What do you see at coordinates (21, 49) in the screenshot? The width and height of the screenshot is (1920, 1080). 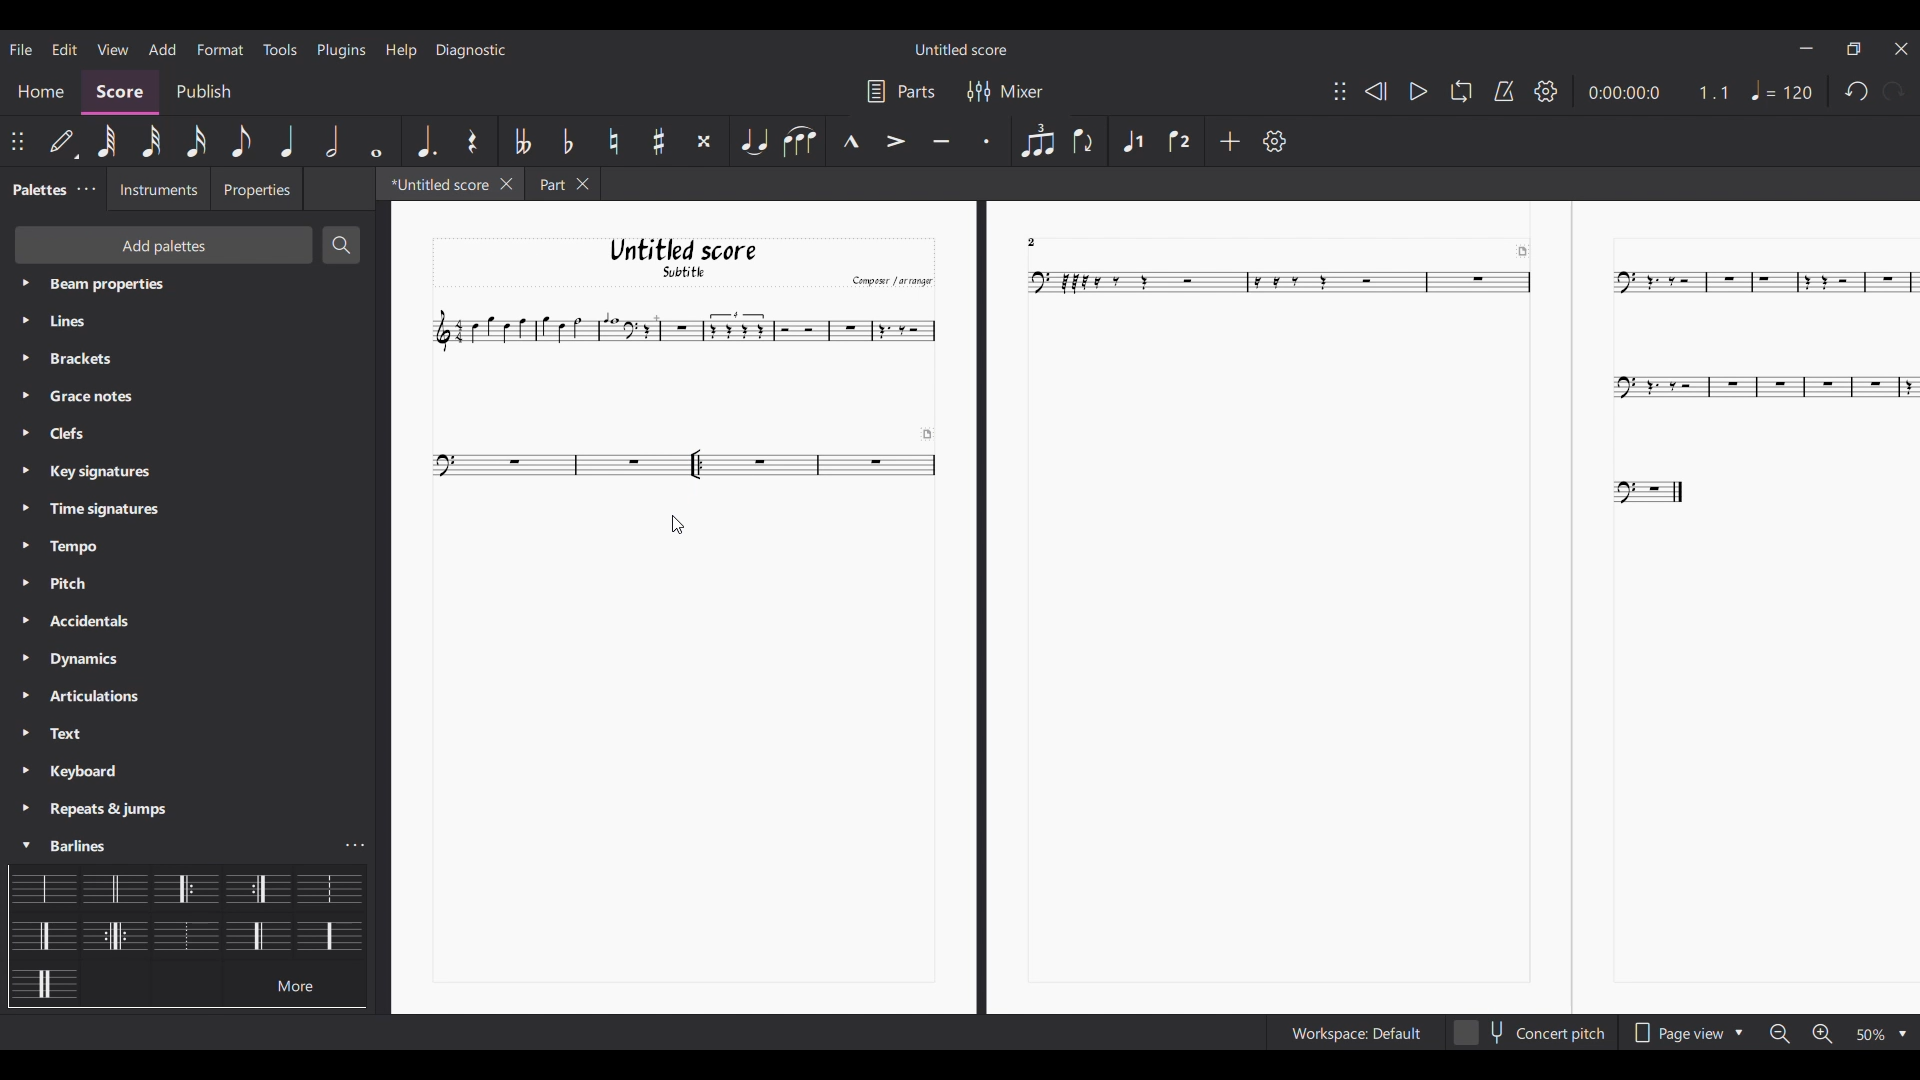 I see `File menu ` at bounding box center [21, 49].